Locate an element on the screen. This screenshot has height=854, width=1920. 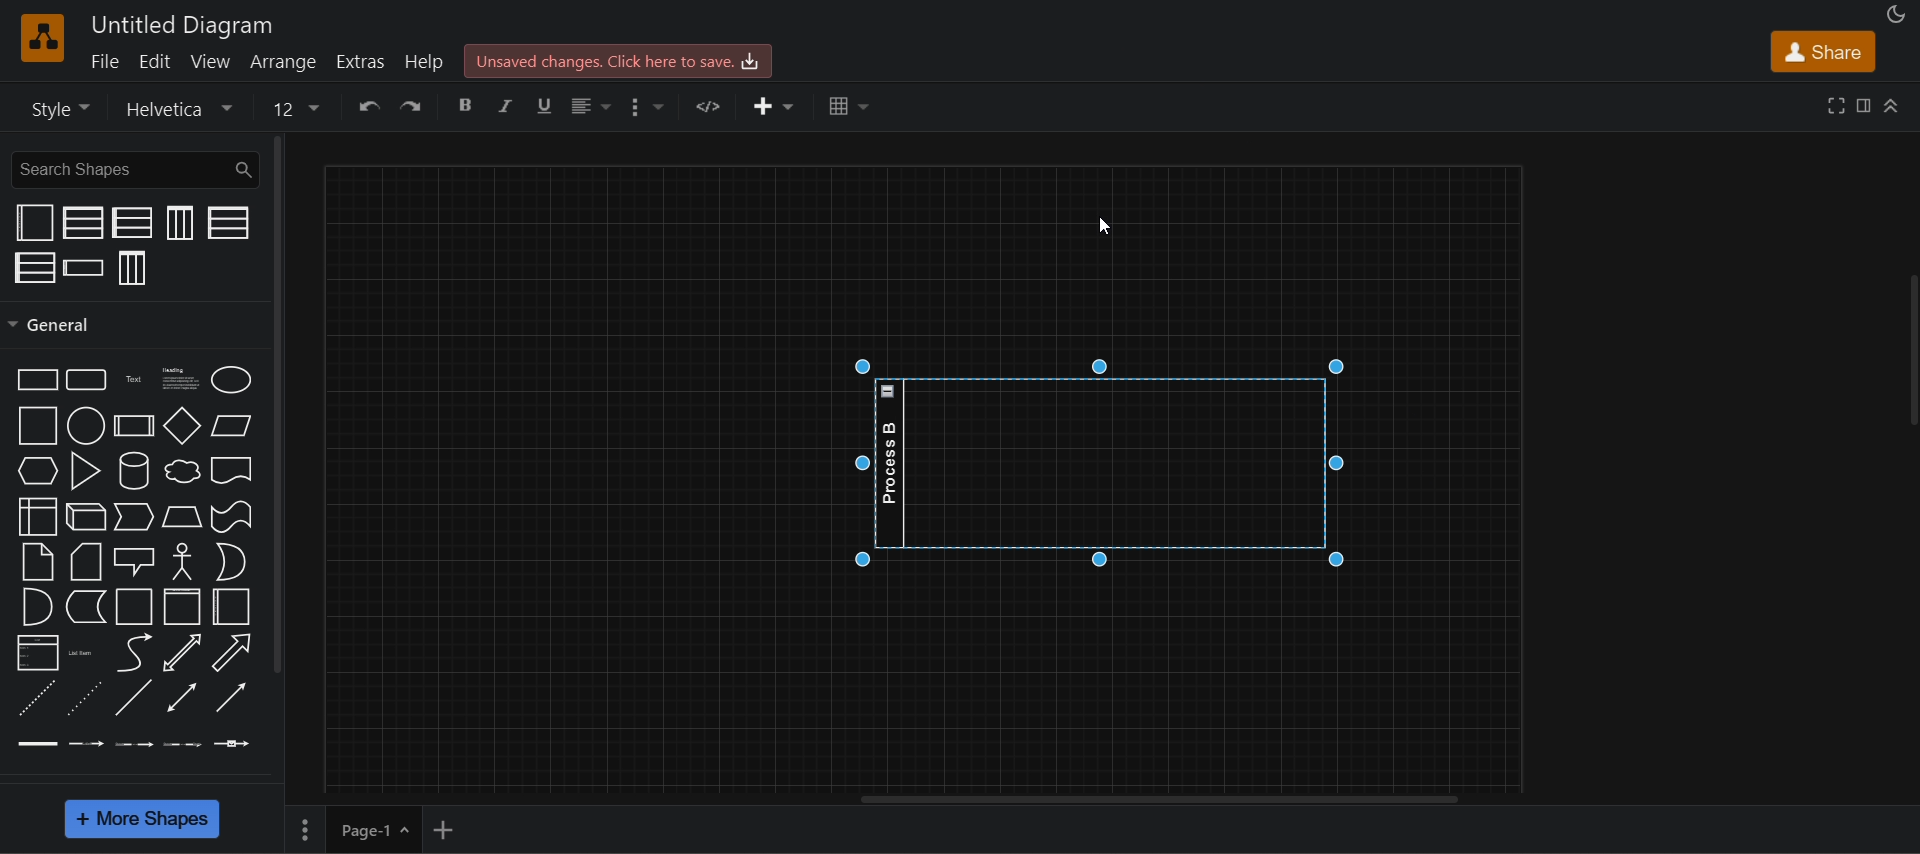
list item is located at coordinates (82, 654).